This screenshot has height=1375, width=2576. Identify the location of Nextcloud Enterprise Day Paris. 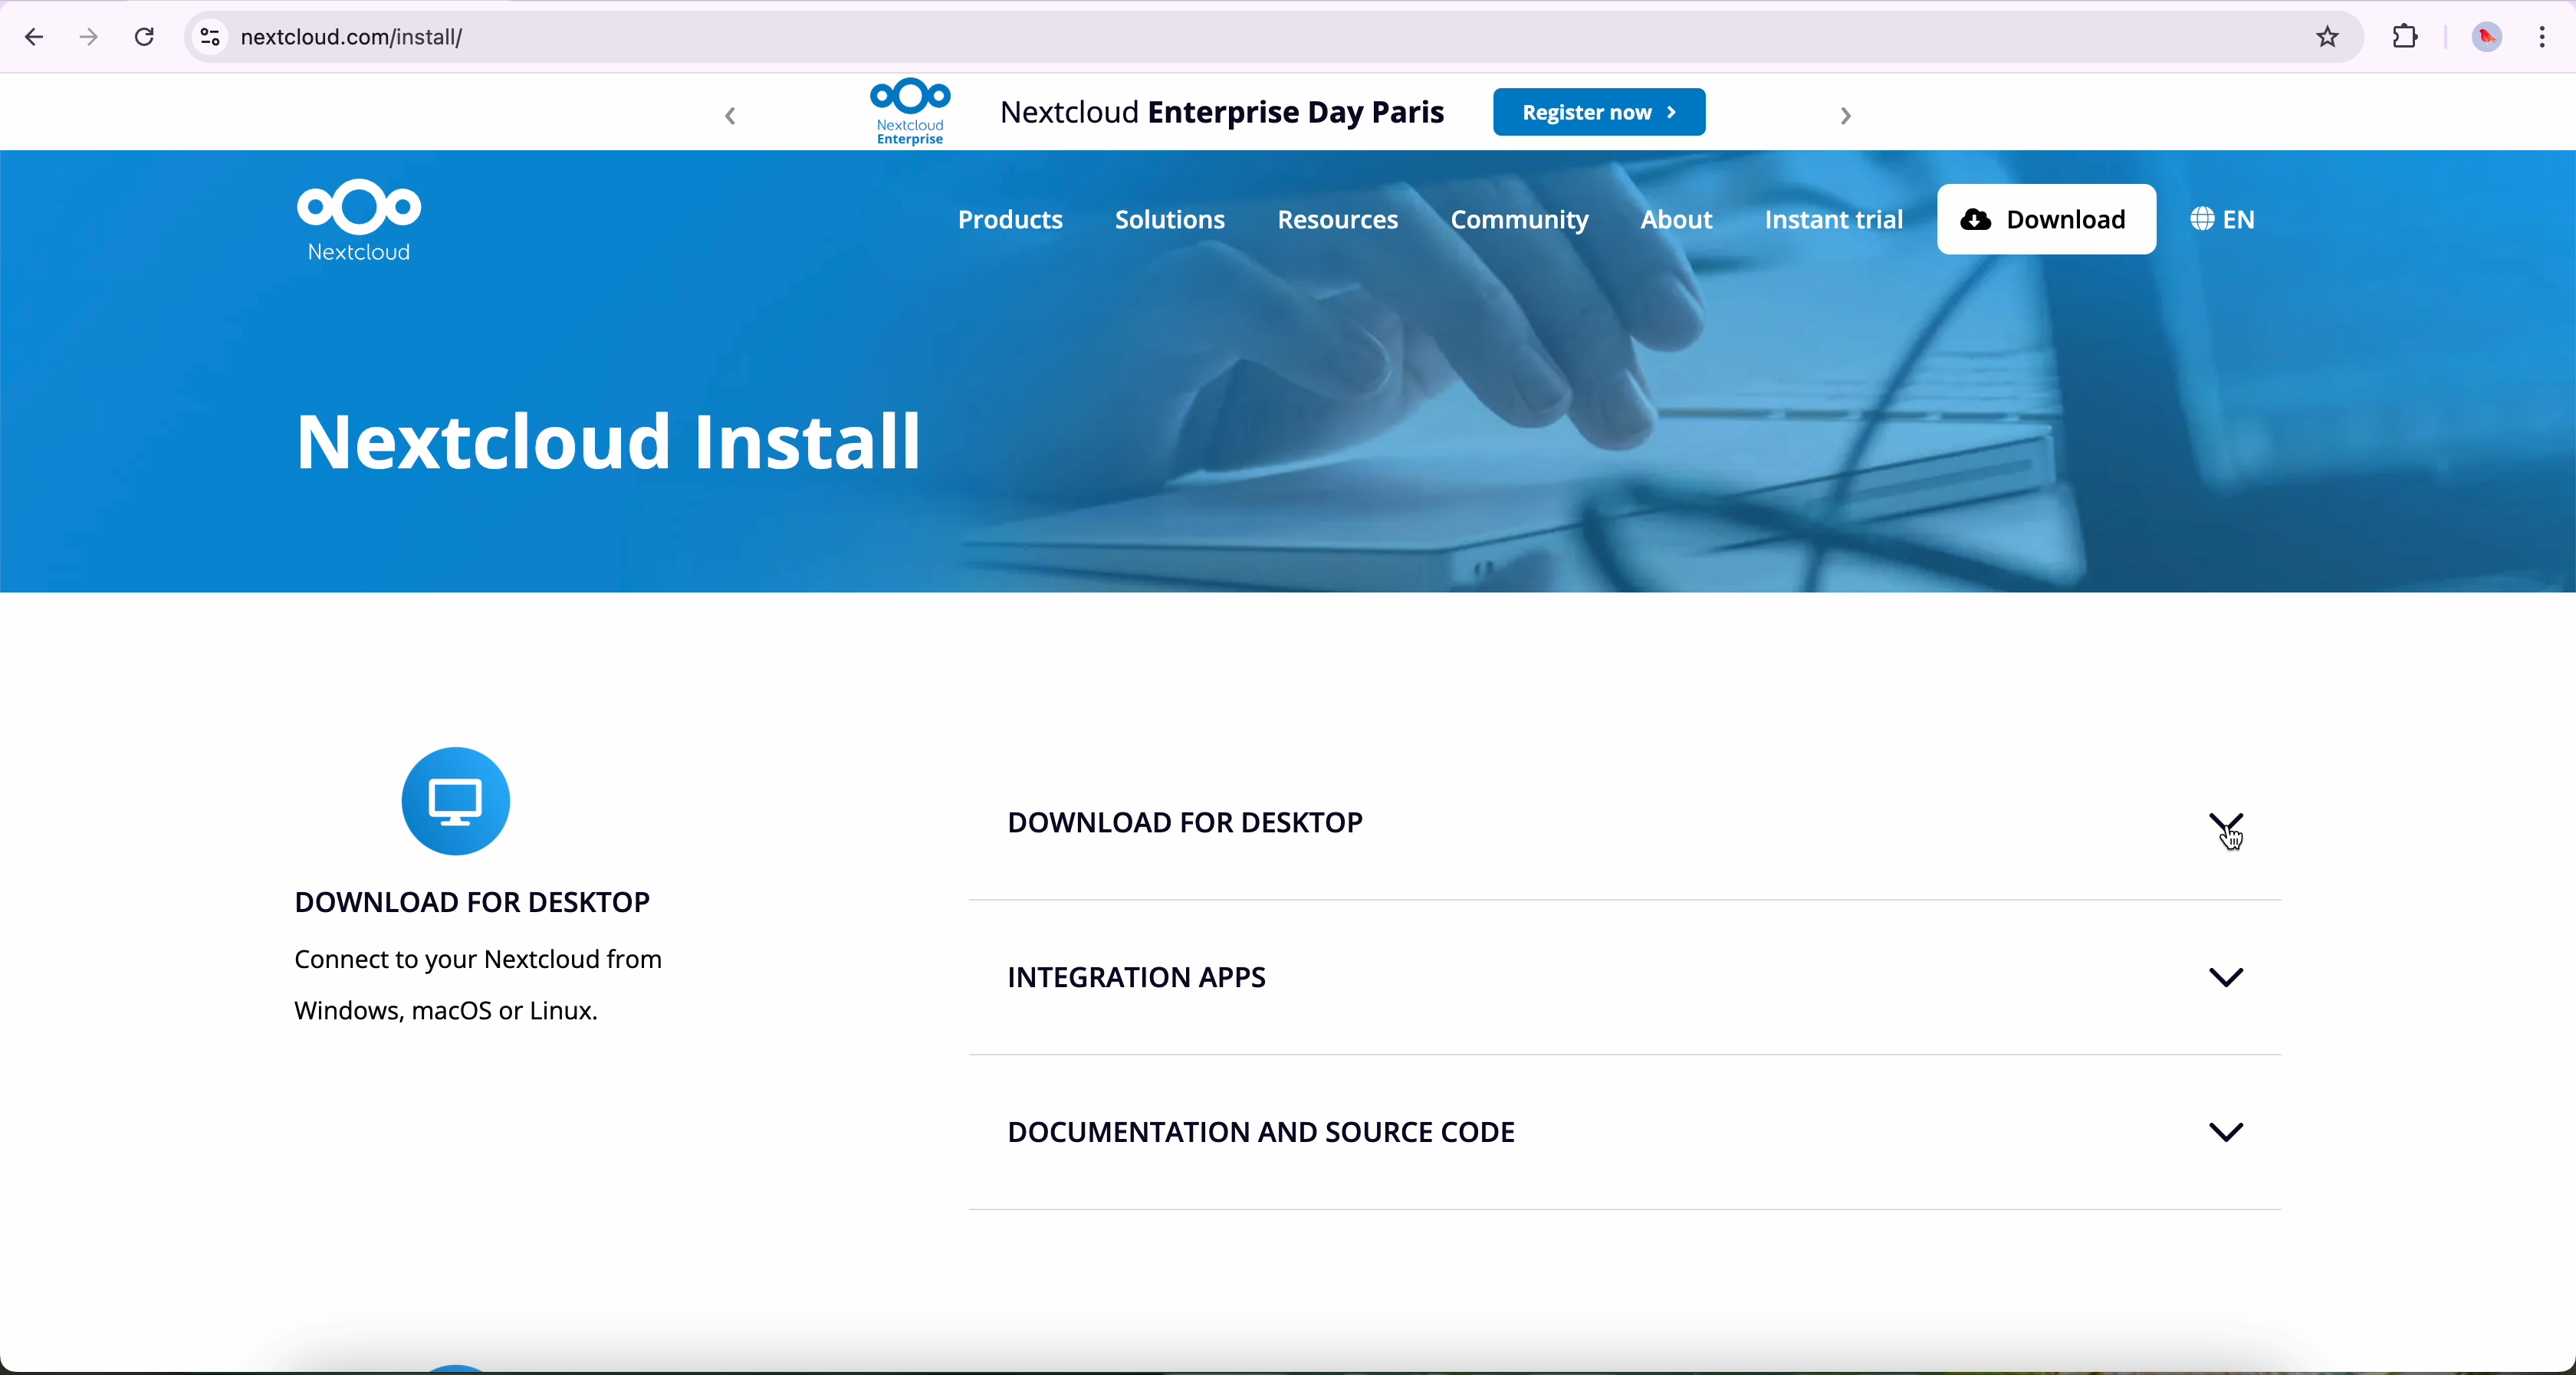
(1219, 112).